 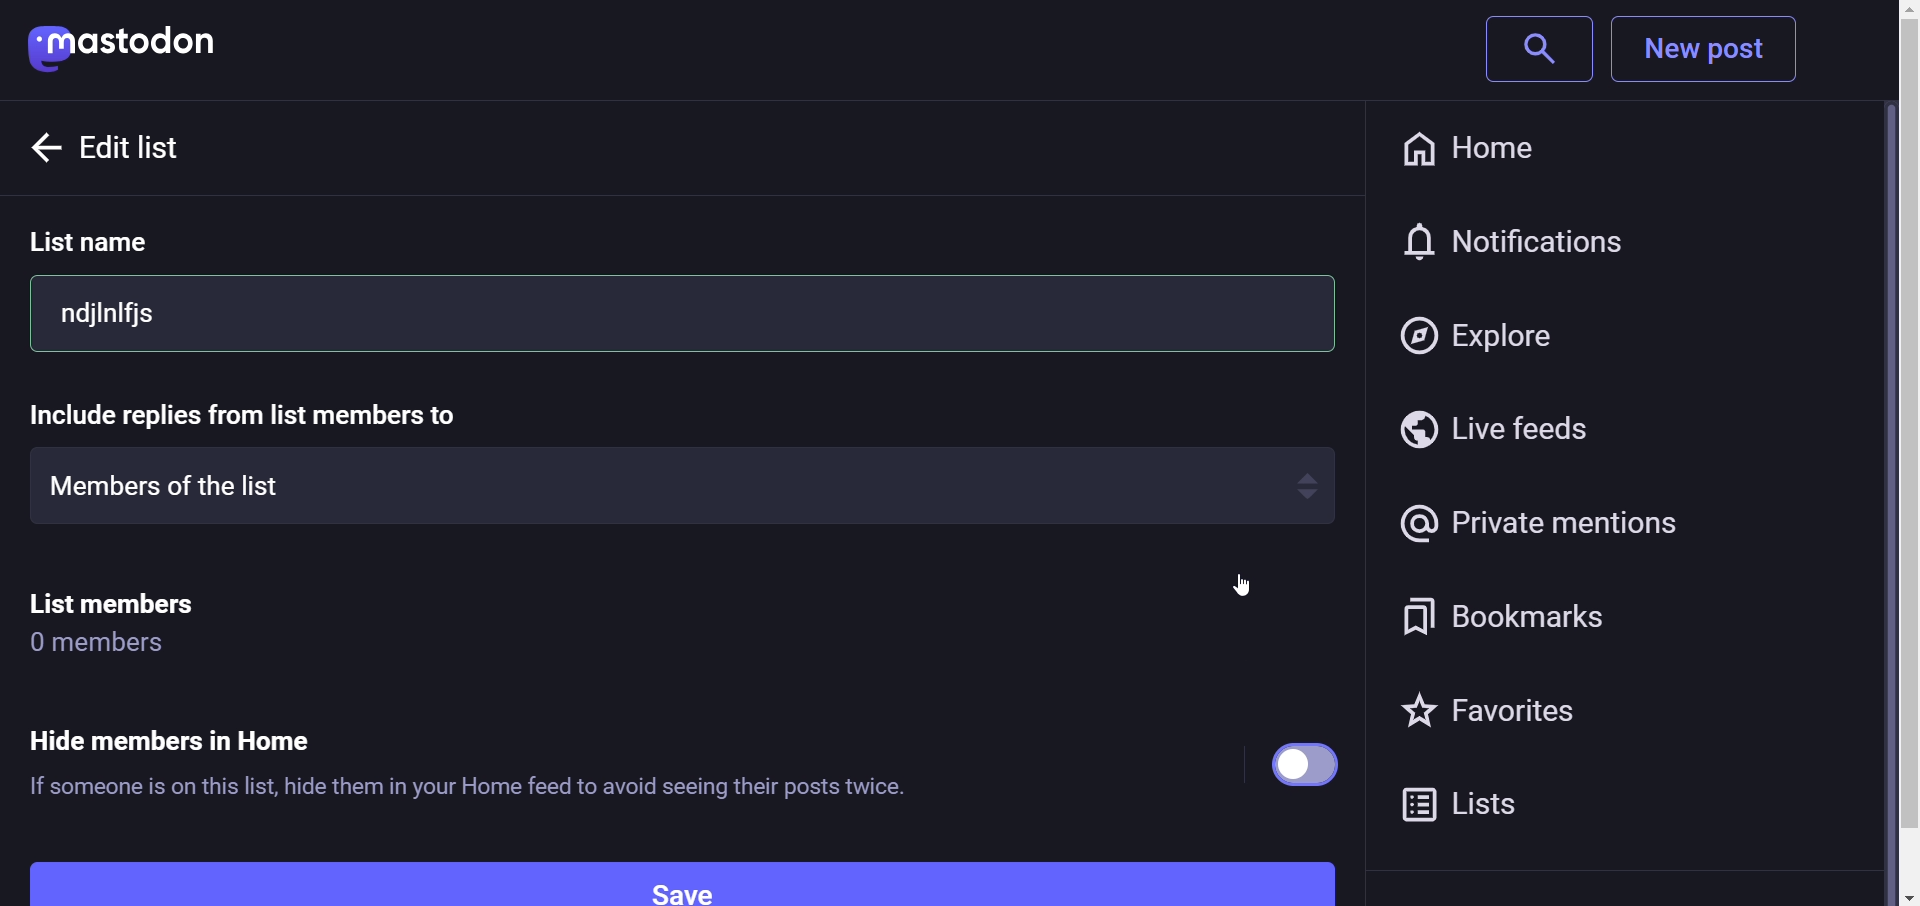 What do you see at coordinates (467, 784) in the screenshot?
I see `If someone is on this list, hide them in your Home feed to avoid seeing their posts twice.` at bounding box center [467, 784].